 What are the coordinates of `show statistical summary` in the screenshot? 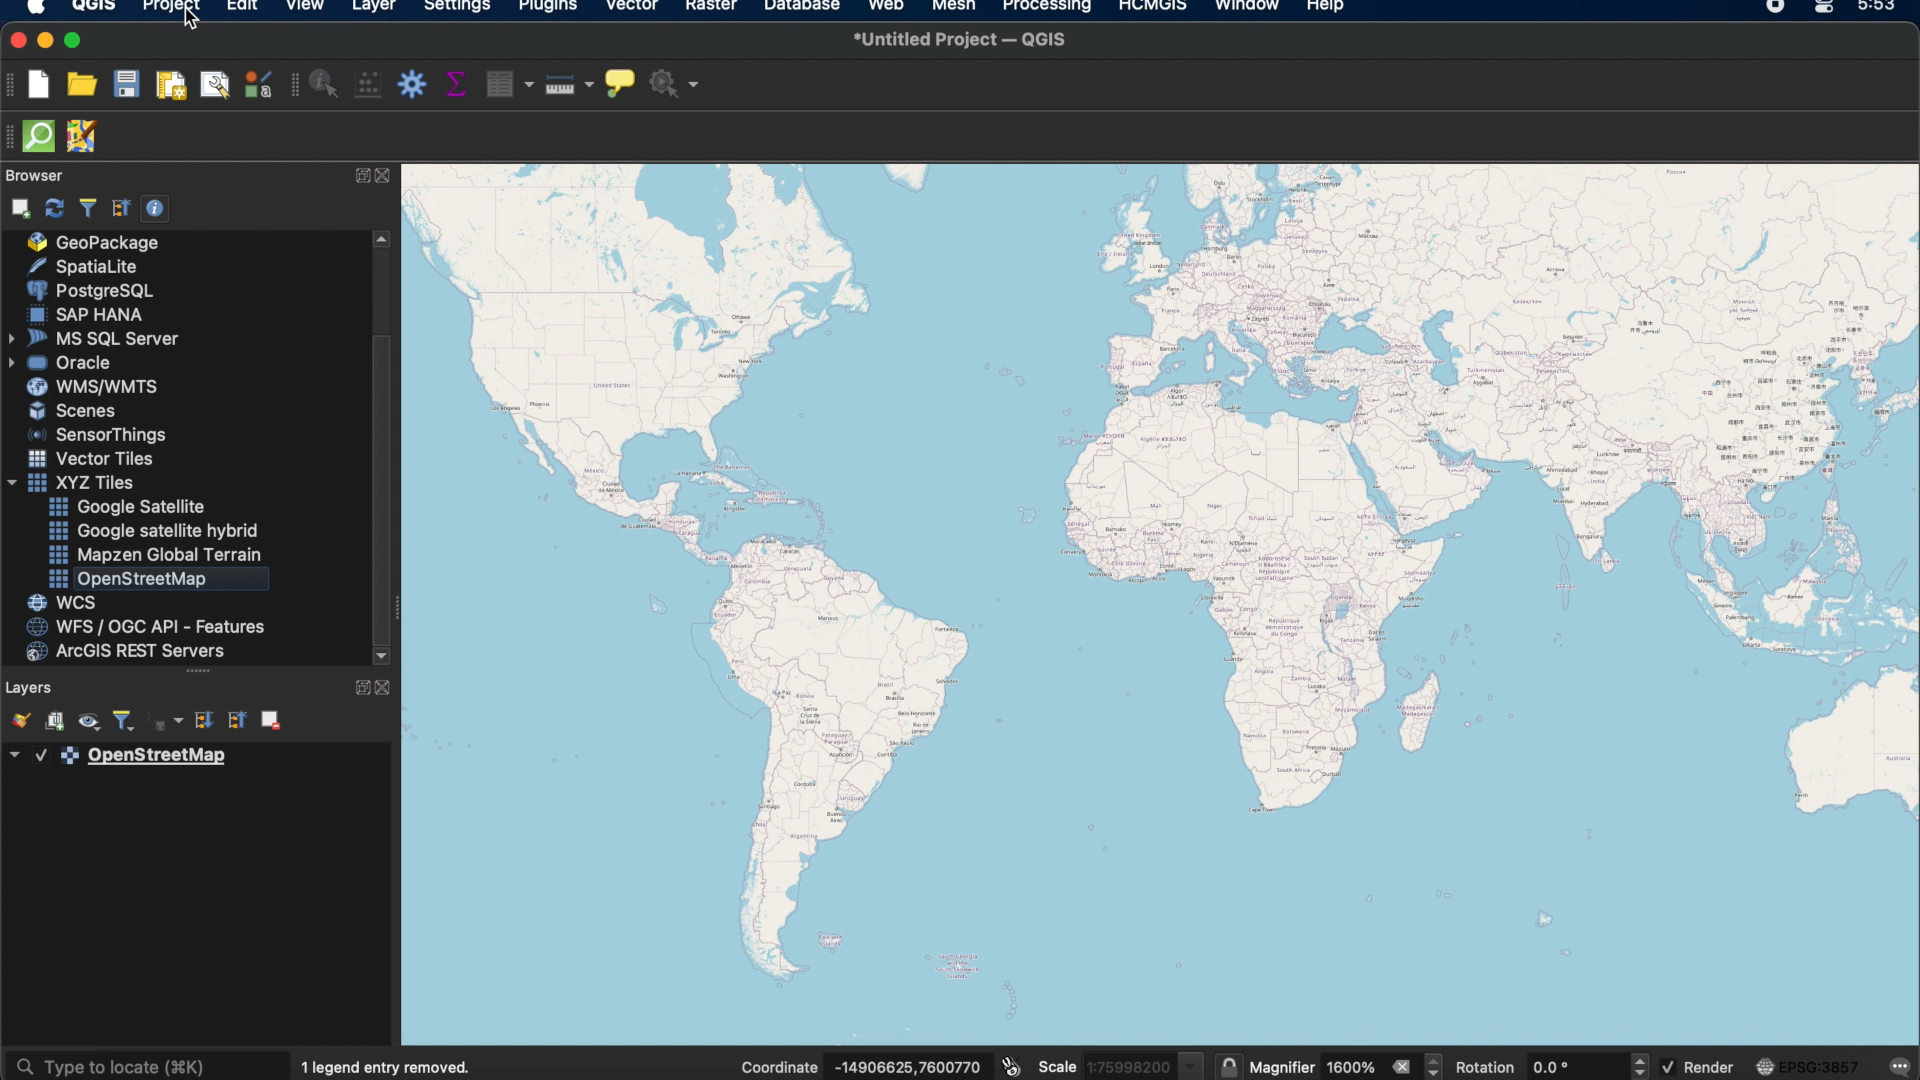 It's located at (455, 81).